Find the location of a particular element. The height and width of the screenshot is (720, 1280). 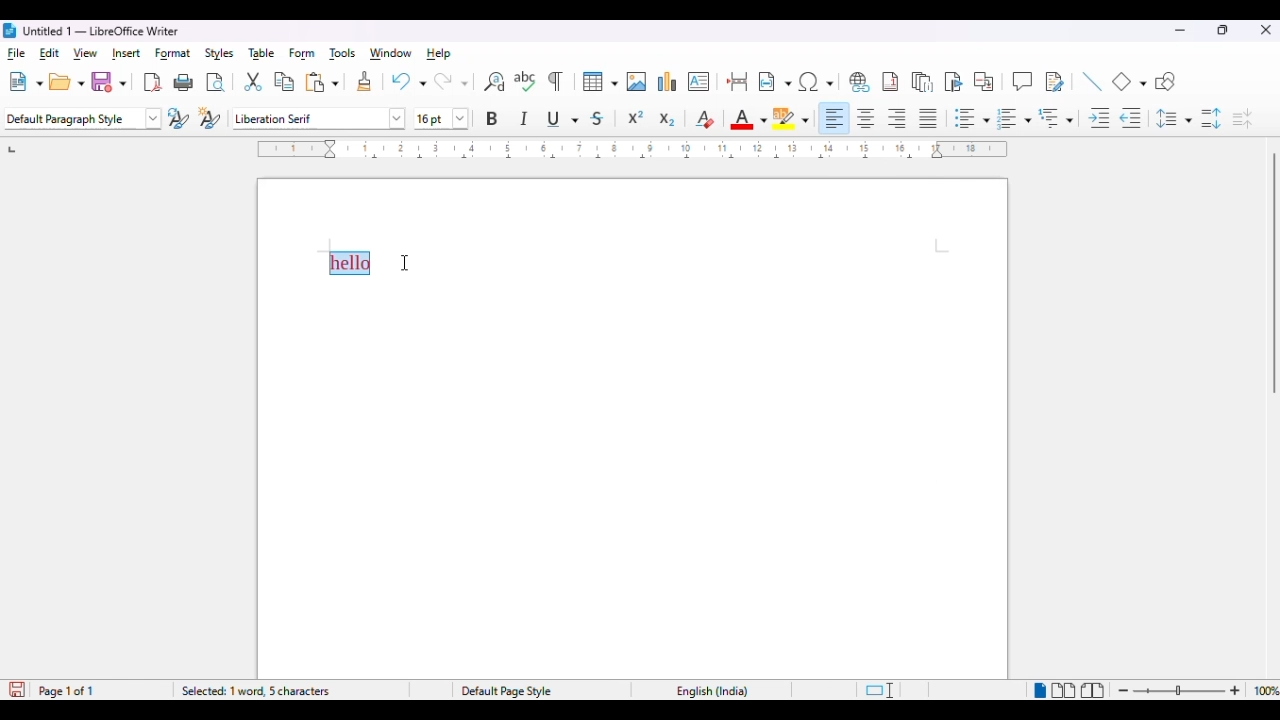

zoom factor is located at coordinates (1265, 690).